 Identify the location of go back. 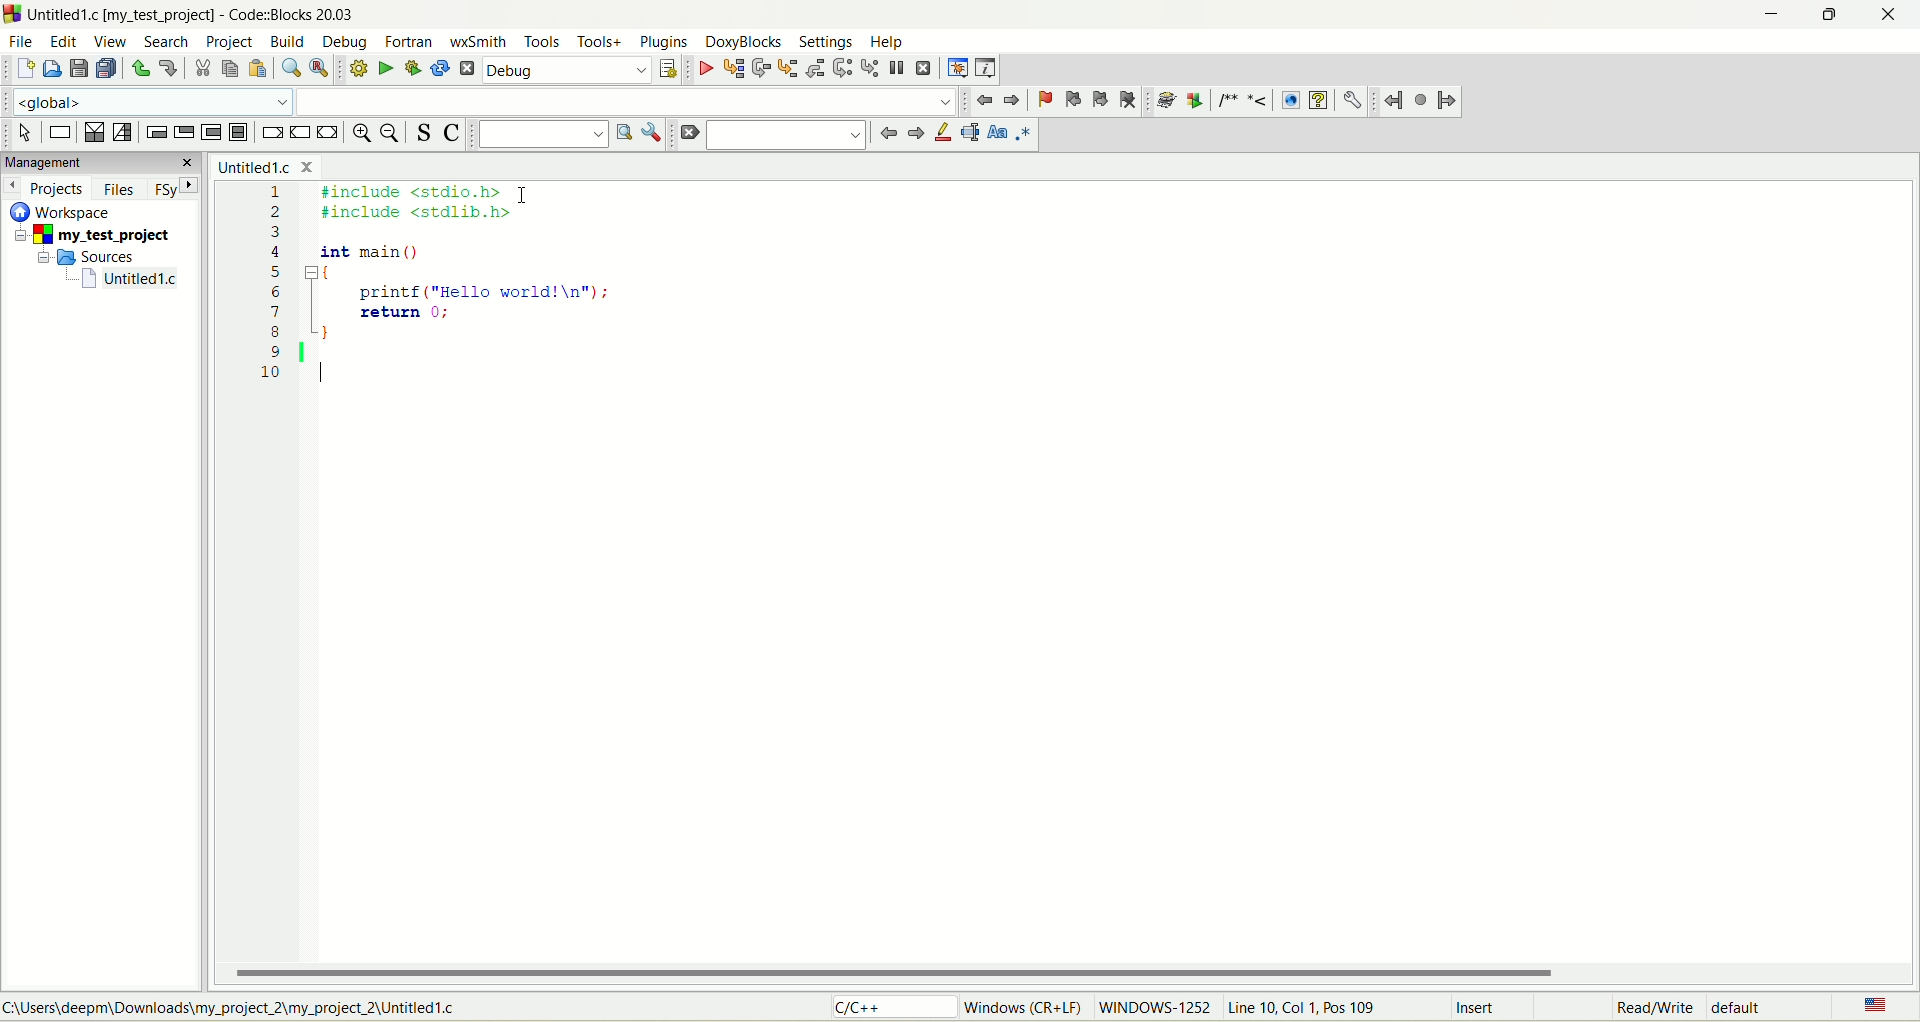
(985, 99).